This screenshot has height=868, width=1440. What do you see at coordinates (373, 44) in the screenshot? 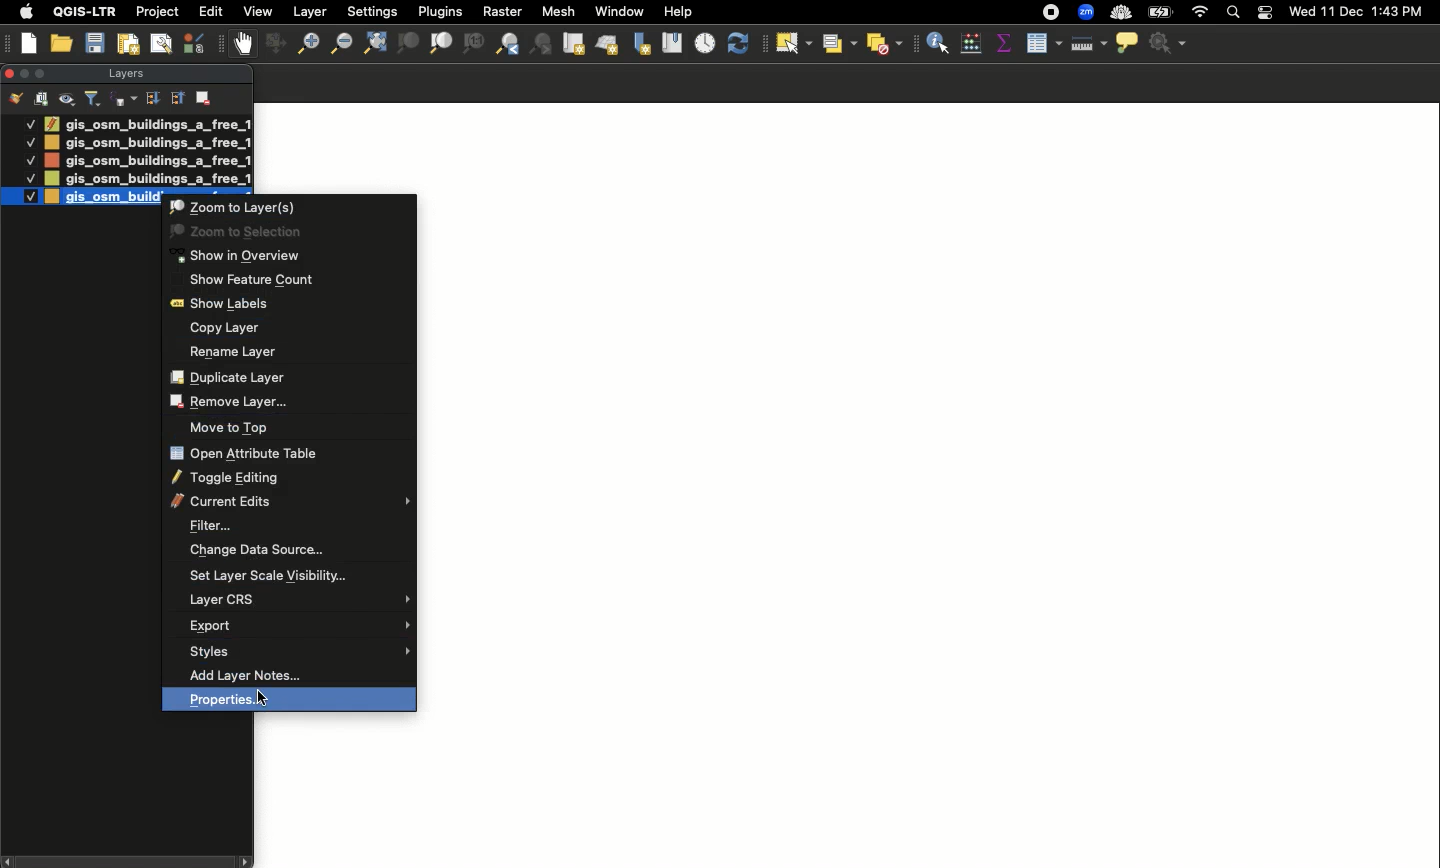
I see `Zoom full` at bounding box center [373, 44].